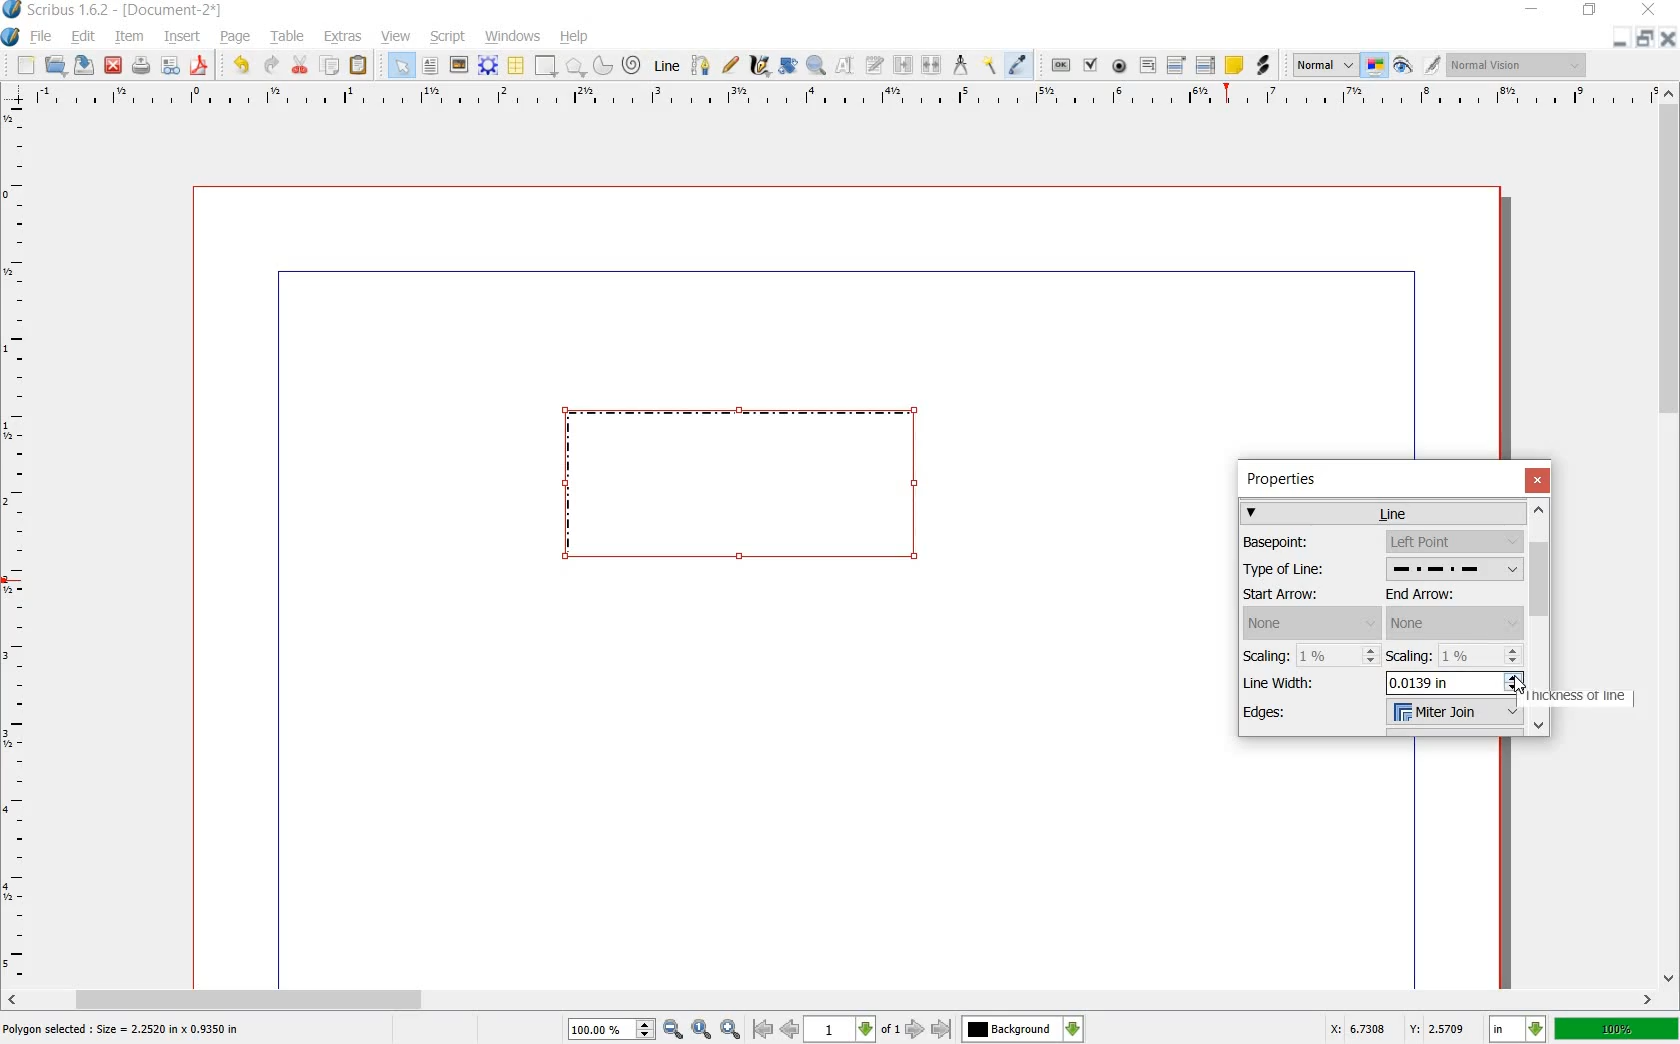 This screenshot has width=1680, height=1044. Describe the element at coordinates (517, 66) in the screenshot. I see `TABLE` at that location.